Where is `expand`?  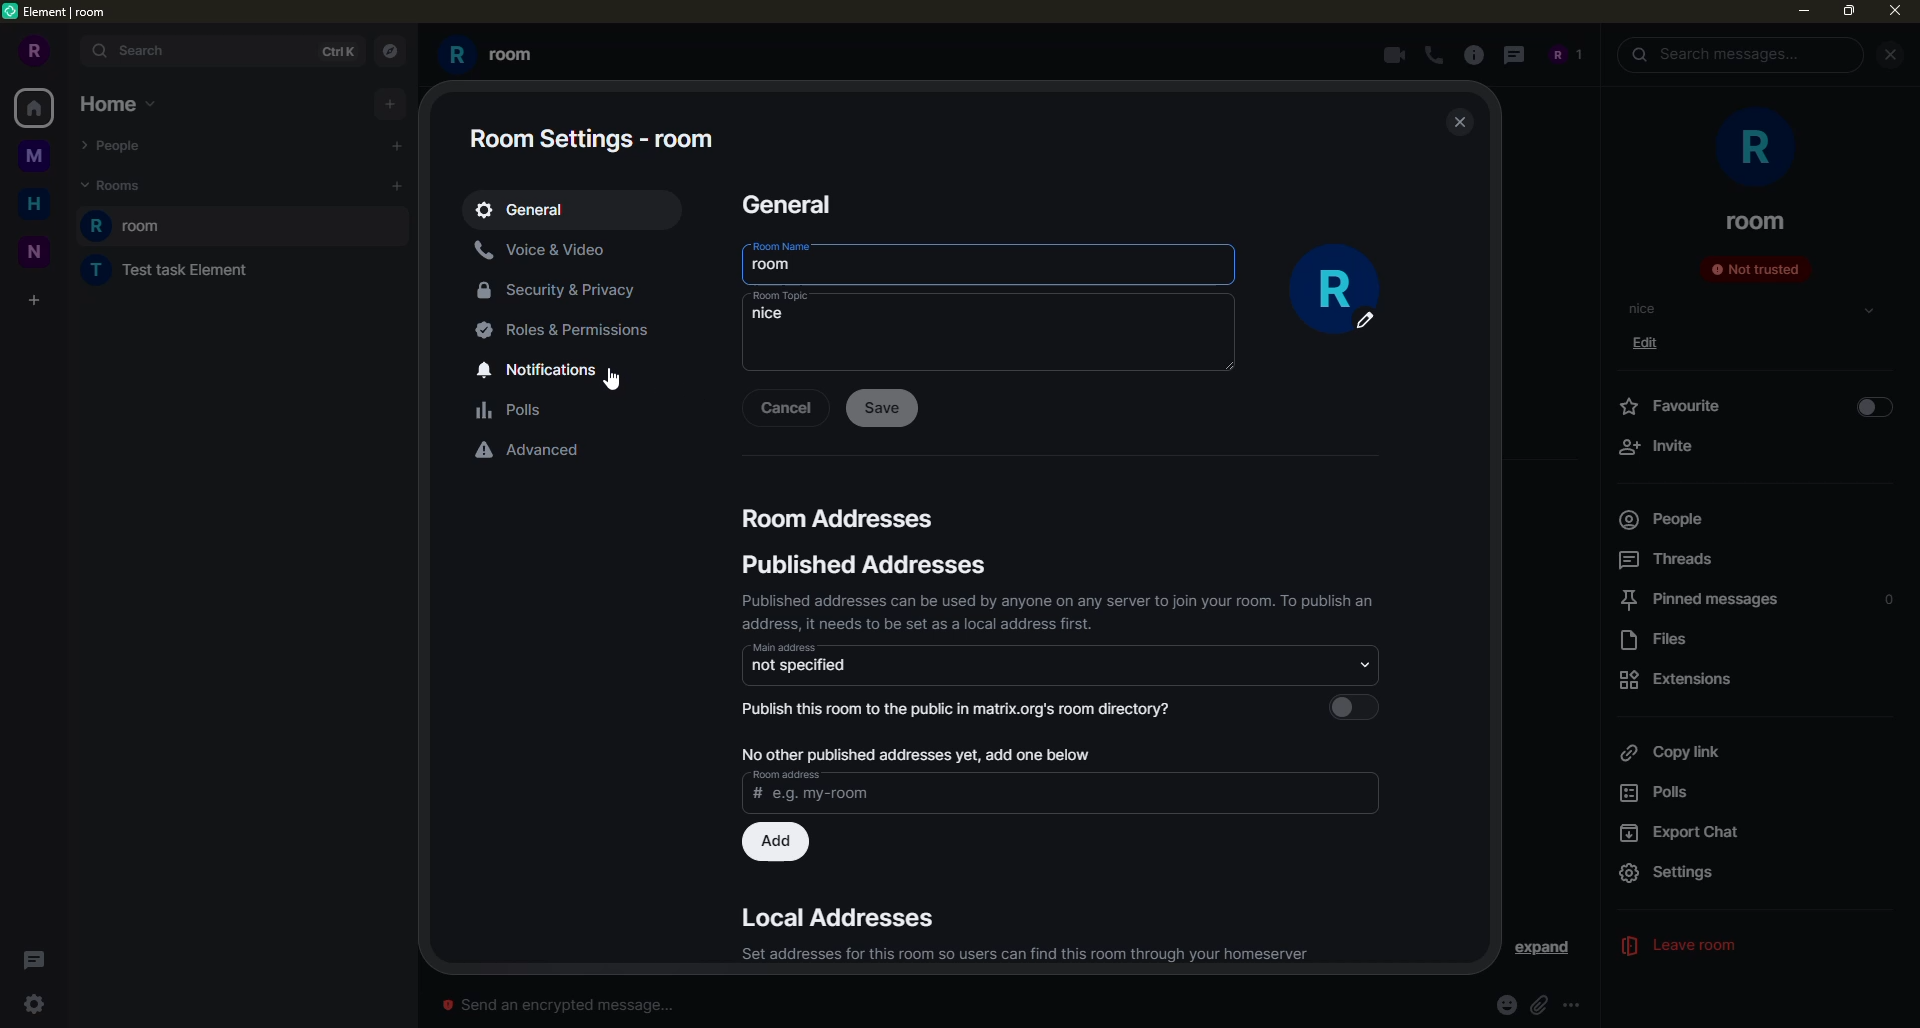
expand is located at coordinates (1543, 949).